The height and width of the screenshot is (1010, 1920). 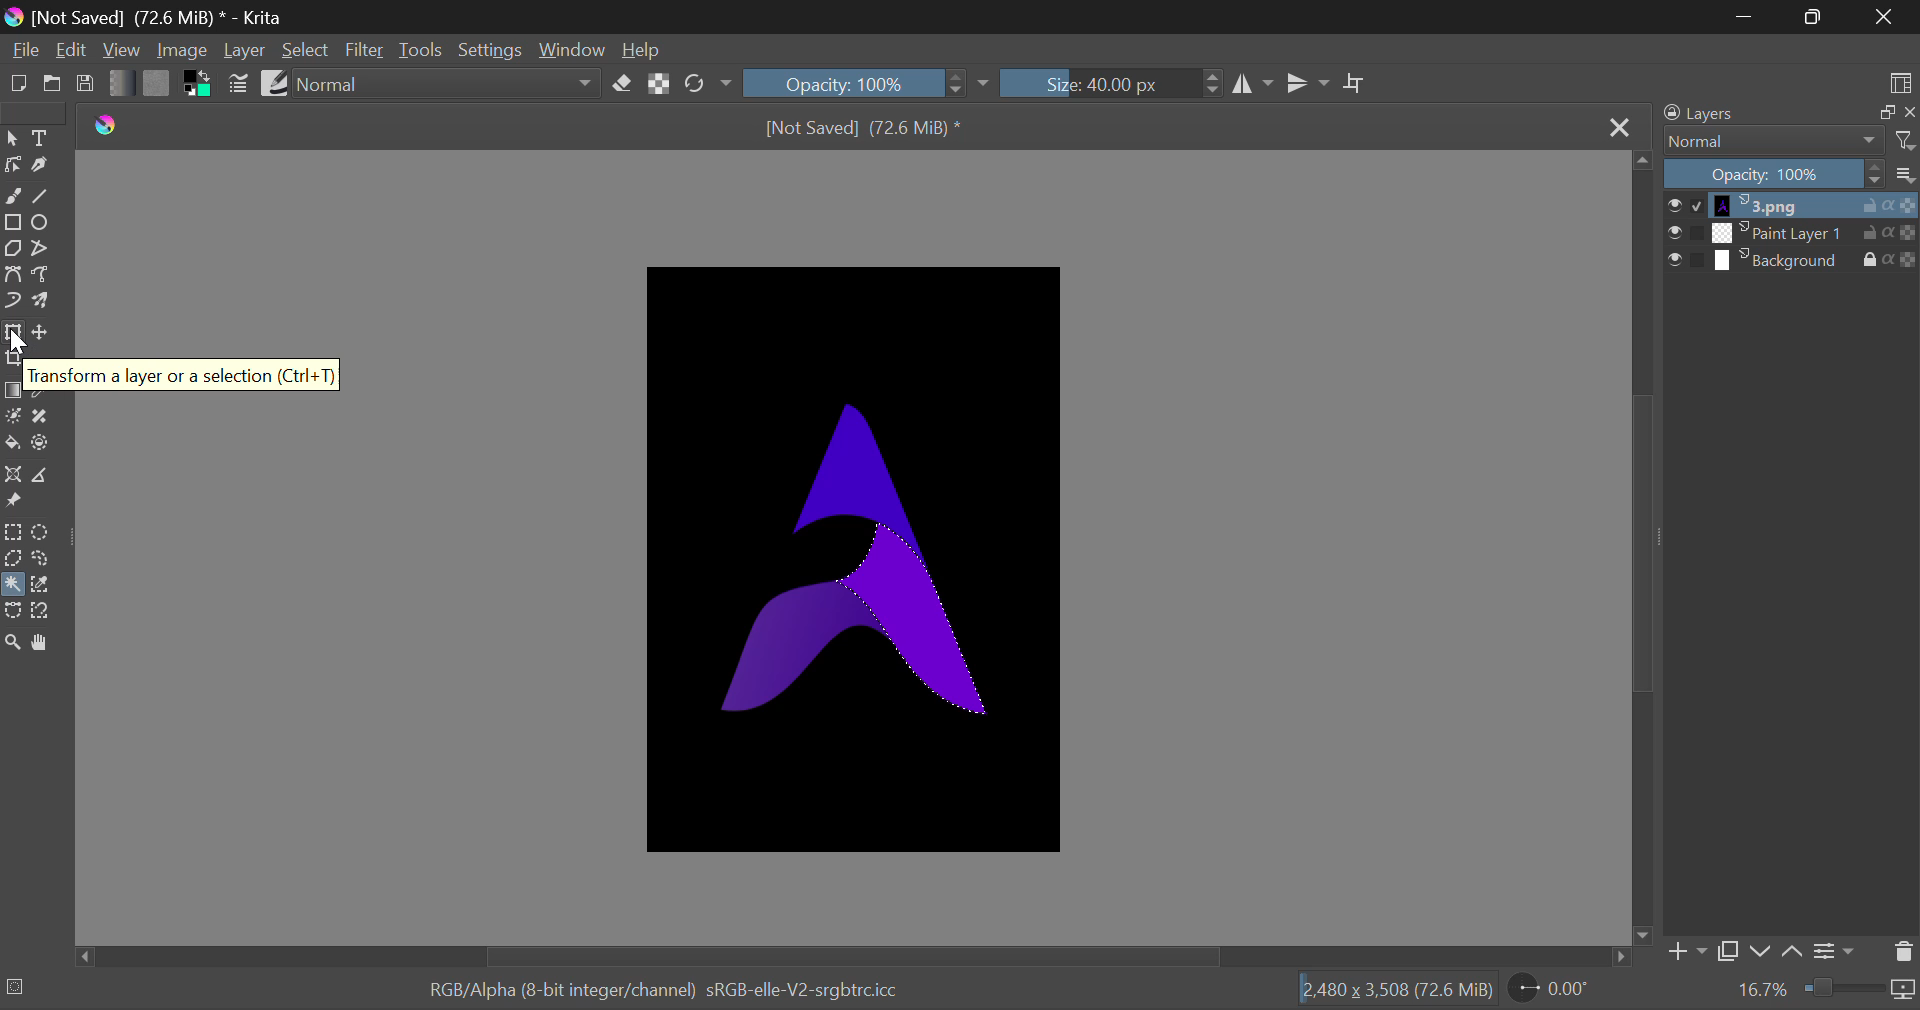 I want to click on [2.480 x 3,508 (71.4 MiB), so click(x=1400, y=991).